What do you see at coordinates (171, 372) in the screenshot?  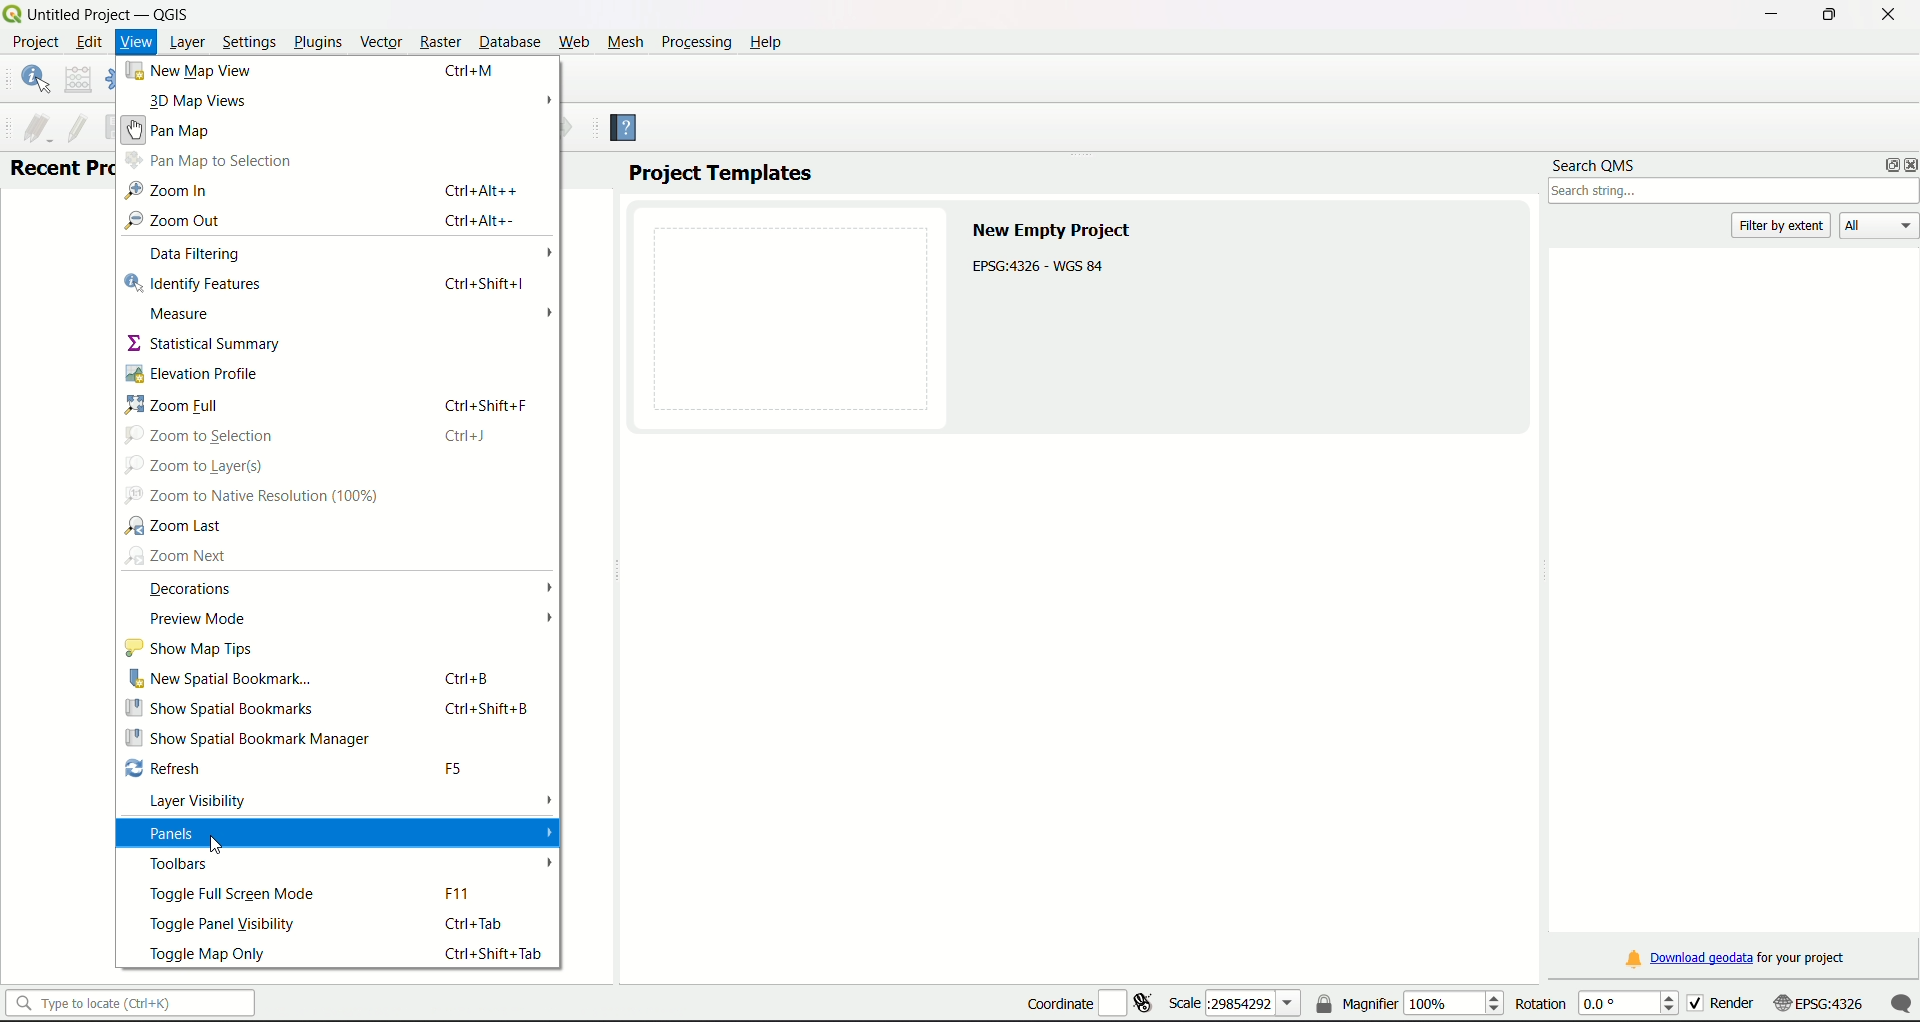 I see `elevation profile` at bounding box center [171, 372].